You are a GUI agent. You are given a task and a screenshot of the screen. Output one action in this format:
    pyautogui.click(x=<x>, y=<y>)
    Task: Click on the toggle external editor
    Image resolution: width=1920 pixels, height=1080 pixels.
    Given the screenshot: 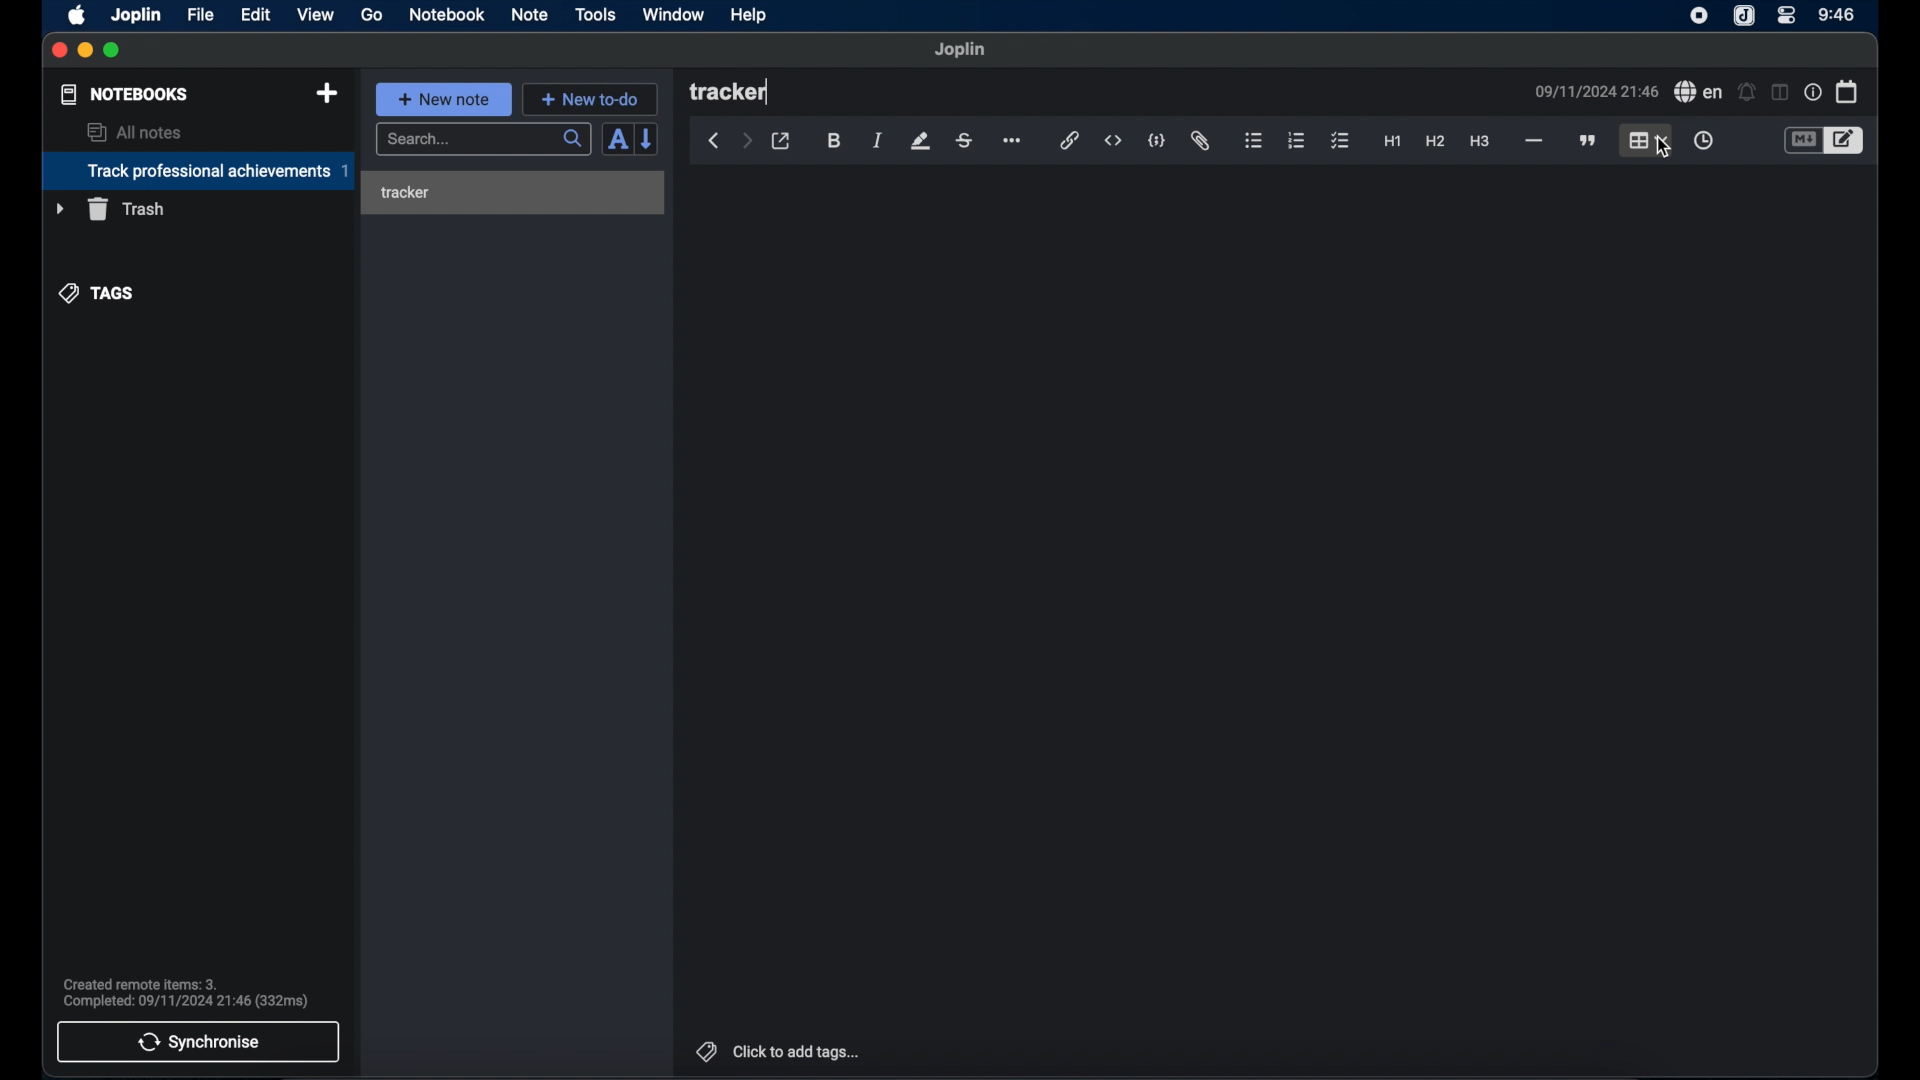 What is the action you would take?
    pyautogui.click(x=781, y=141)
    